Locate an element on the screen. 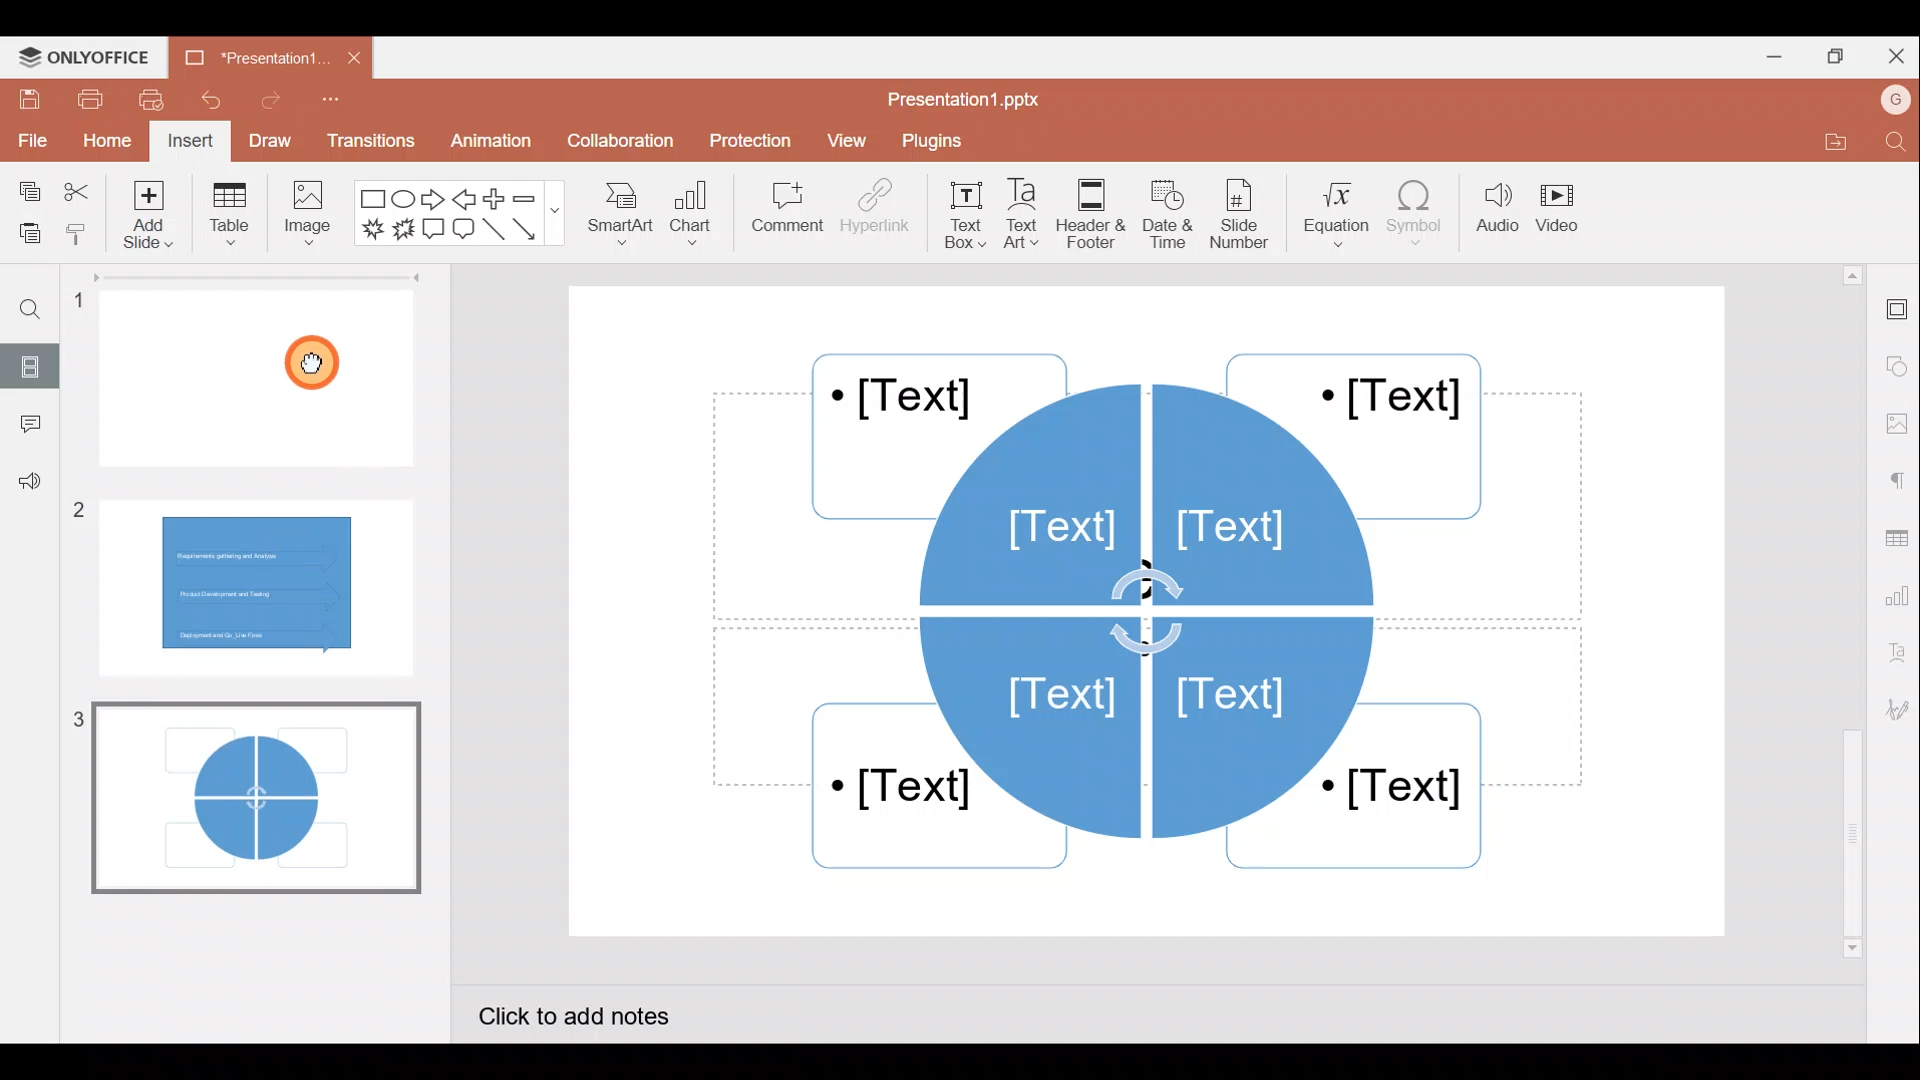 Image resolution: width=1920 pixels, height=1080 pixels. Text Art settings is located at coordinates (1895, 660).